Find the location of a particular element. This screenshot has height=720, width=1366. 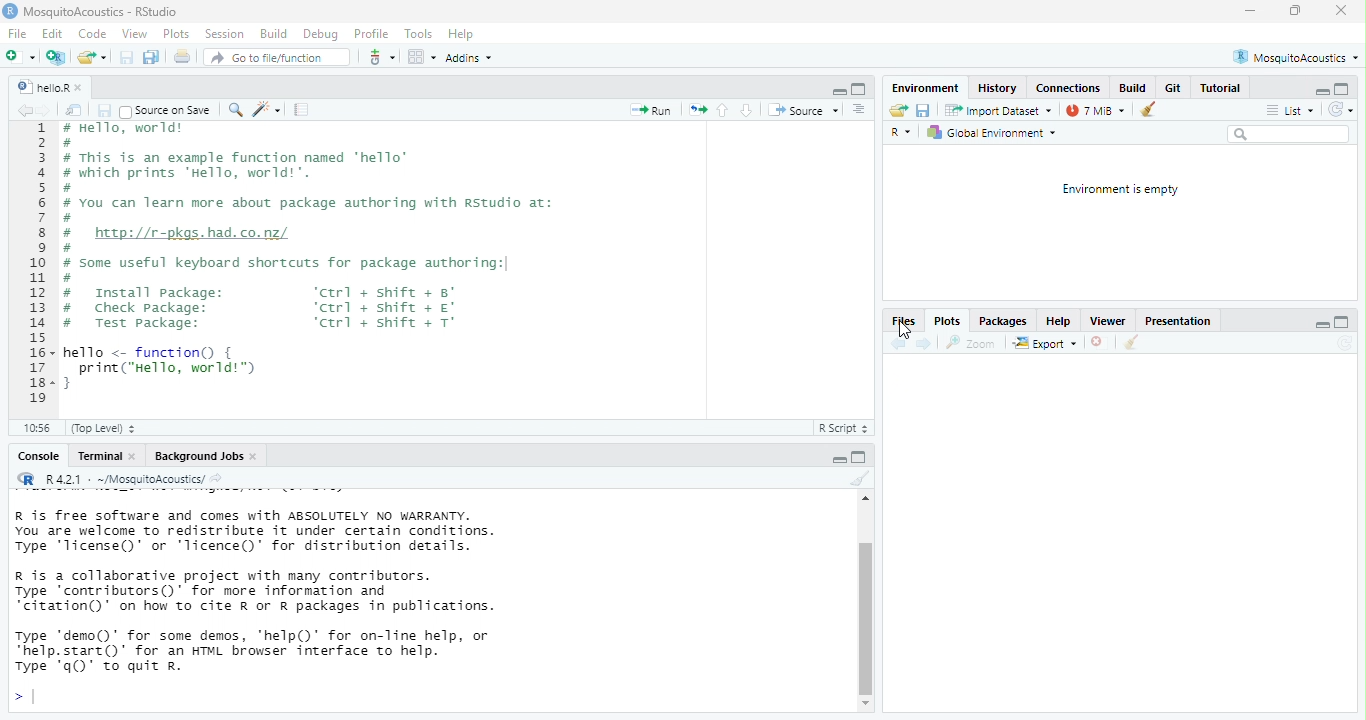

 Plots is located at coordinates (948, 321).